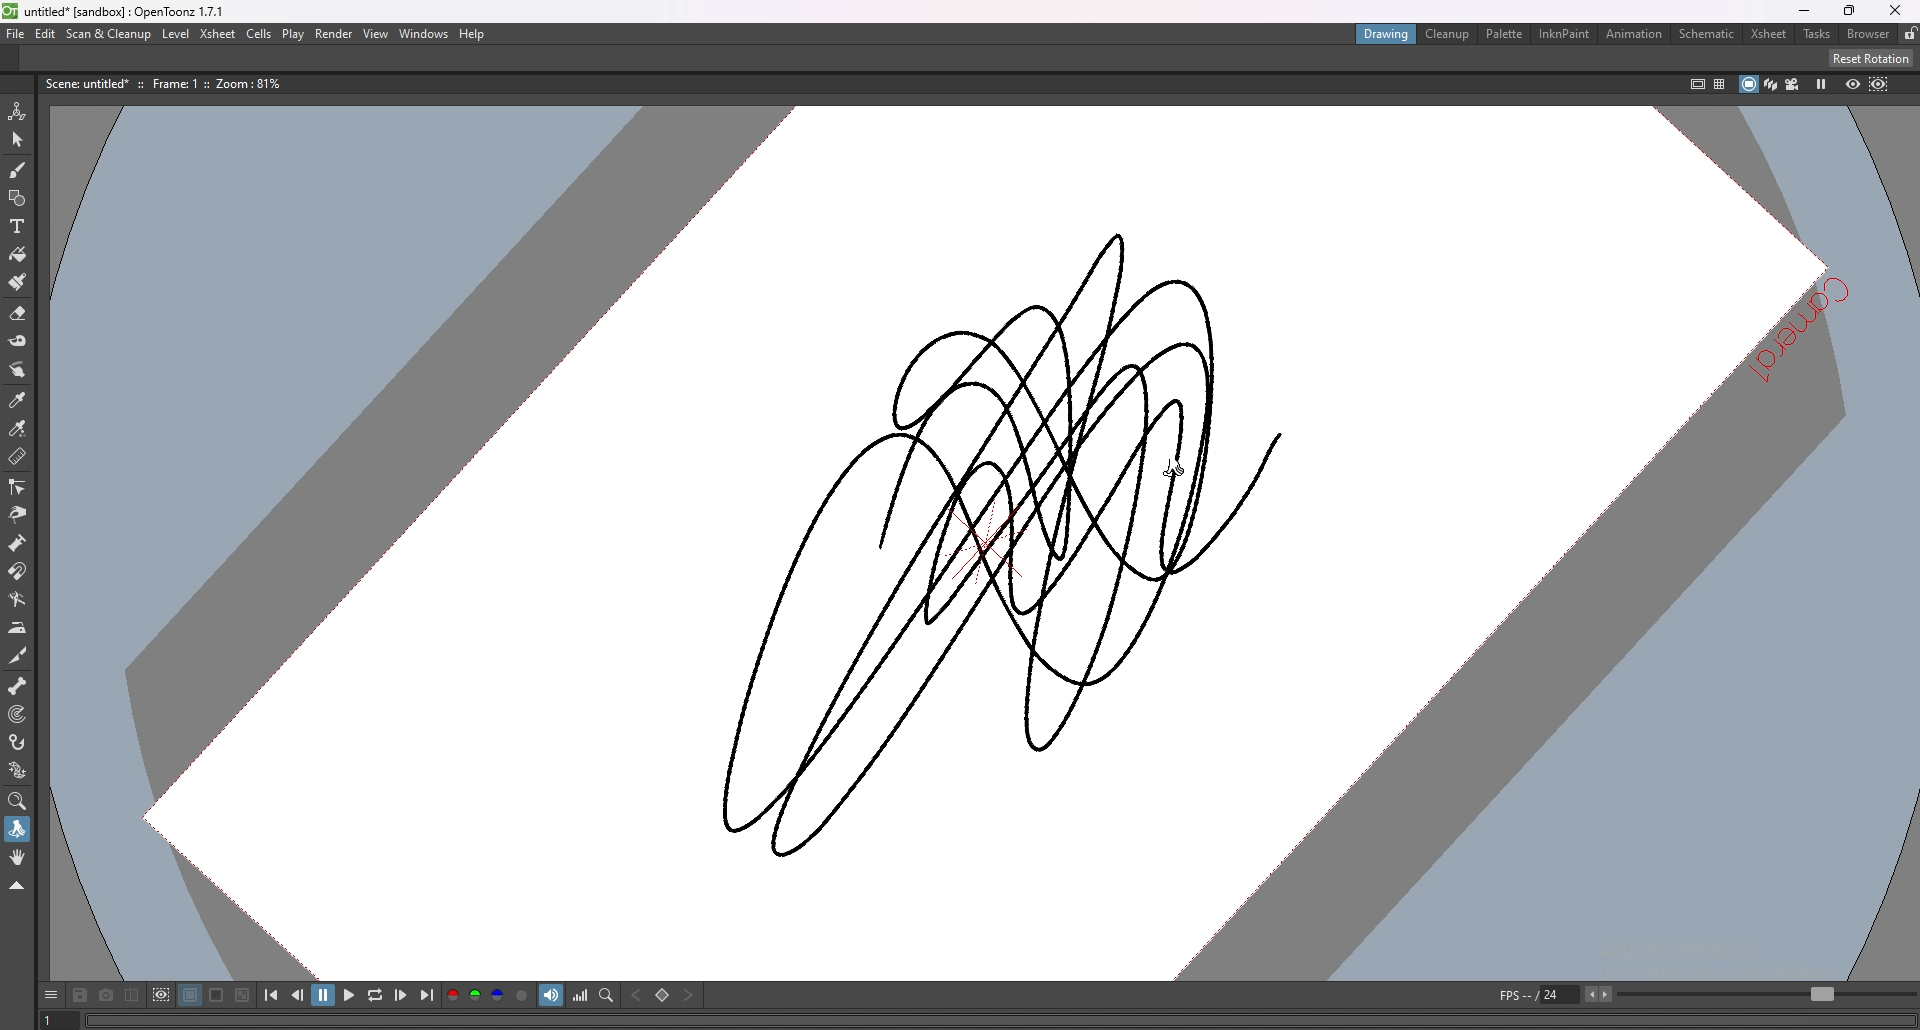 Image resolution: width=1920 pixels, height=1030 pixels. I want to click on field guide, so click(1719, 84).